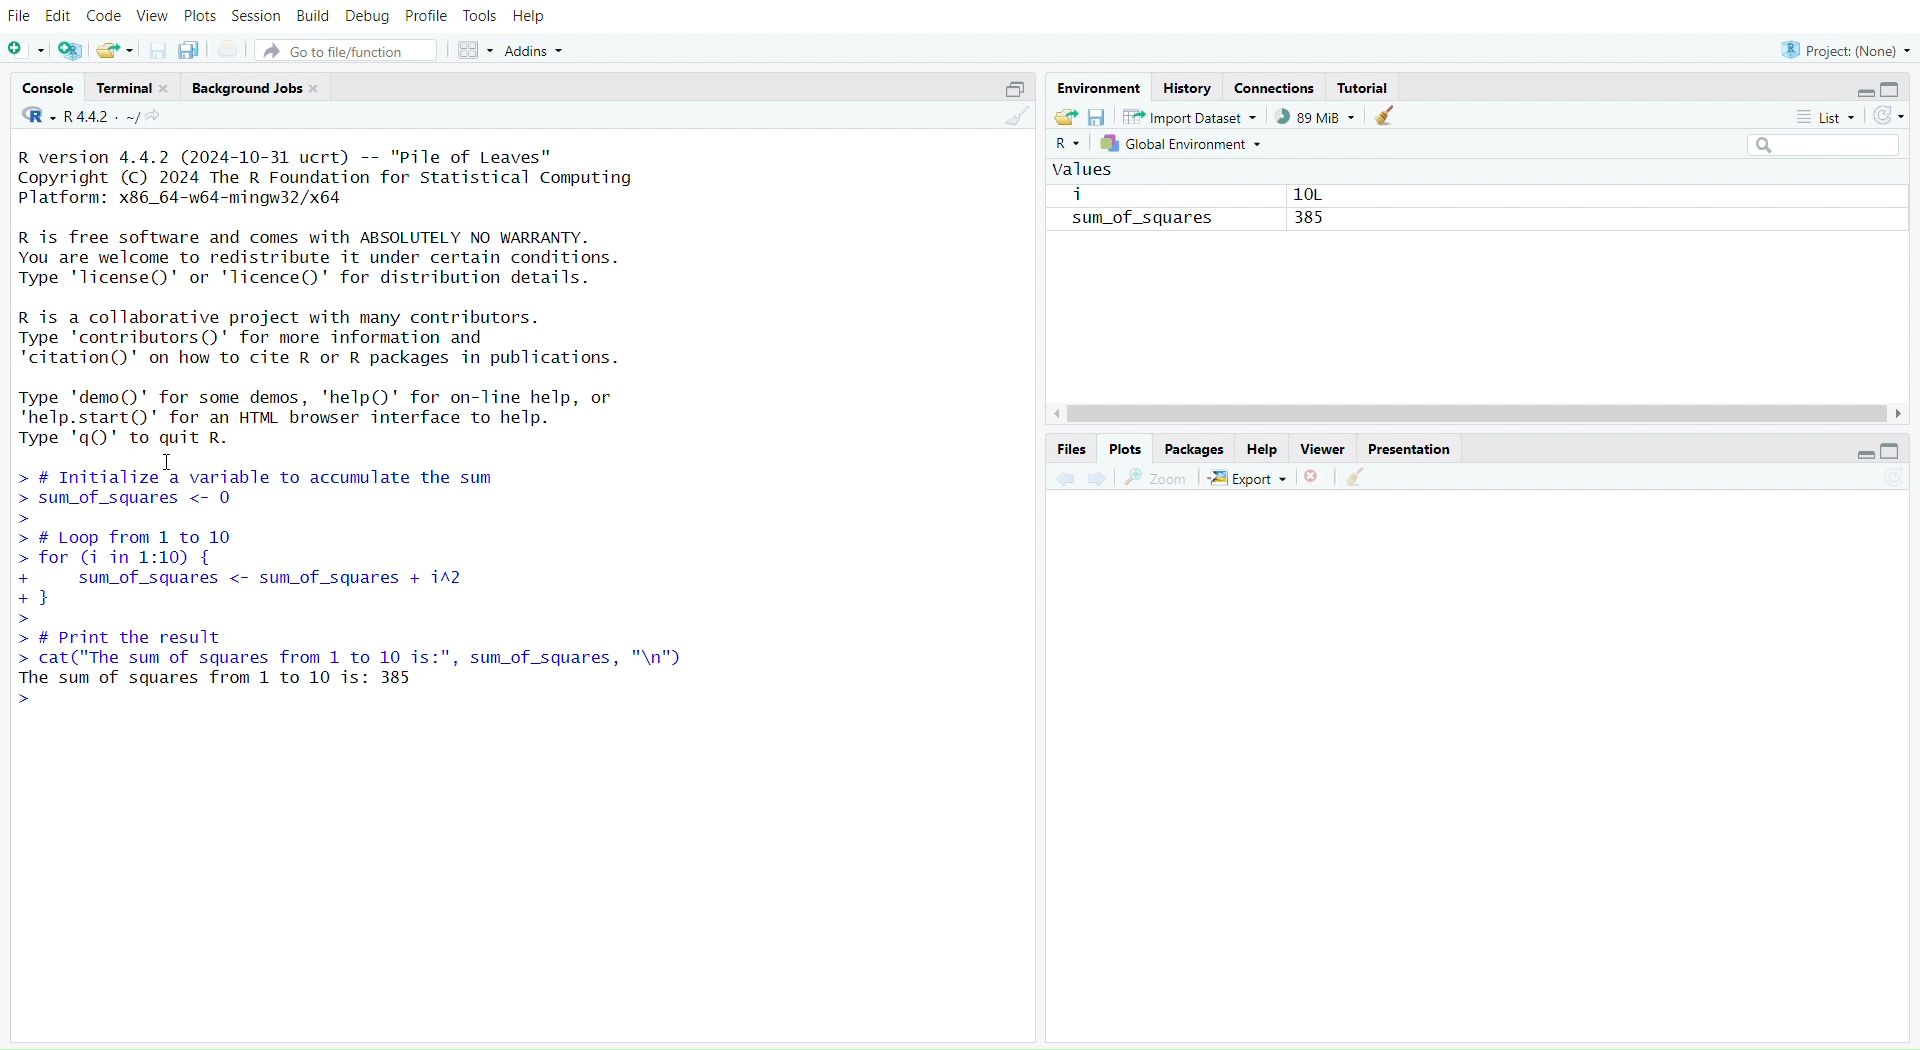 Image resolution: width=1920 pixels, height=1050 pixels. I want to click on values, so click(1085, 170).